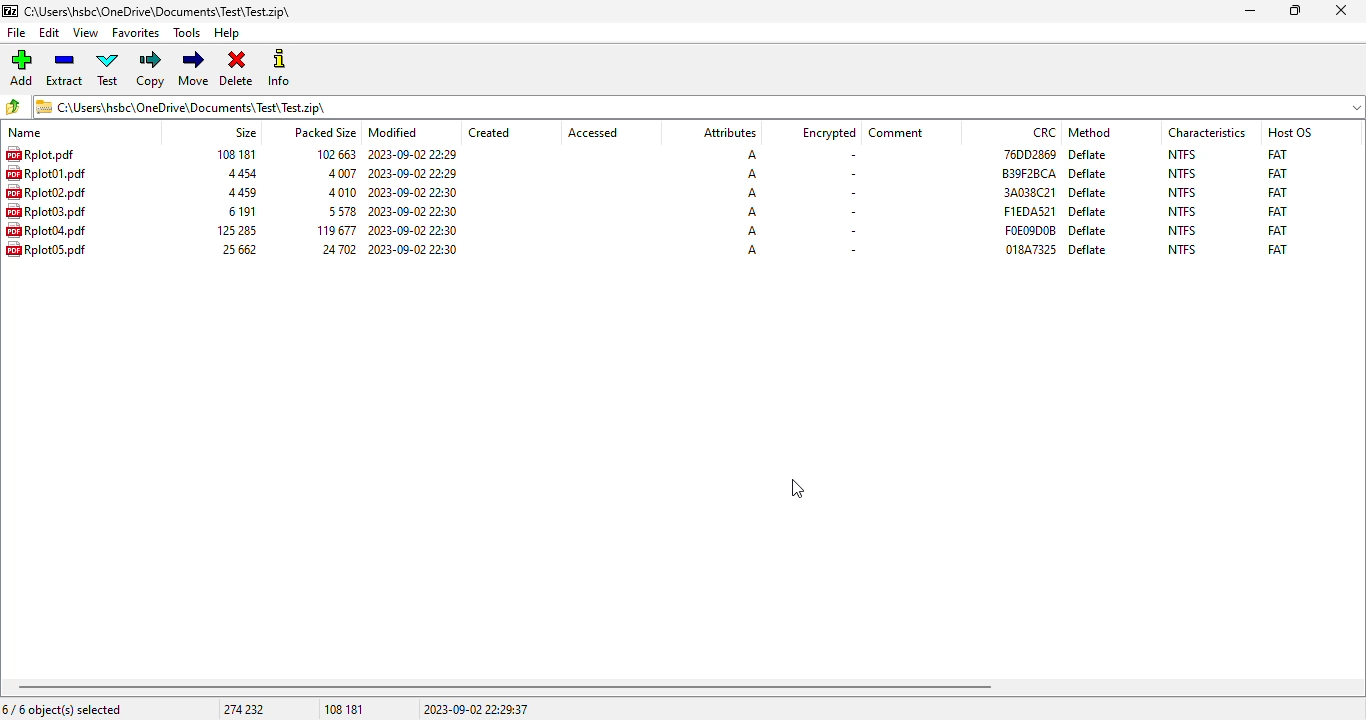 Image resolution: width=1366 pixels, height=720 pixels. Describe the element at coordinates (1088, 174) in the screenshot. I see `deflate` at that location.